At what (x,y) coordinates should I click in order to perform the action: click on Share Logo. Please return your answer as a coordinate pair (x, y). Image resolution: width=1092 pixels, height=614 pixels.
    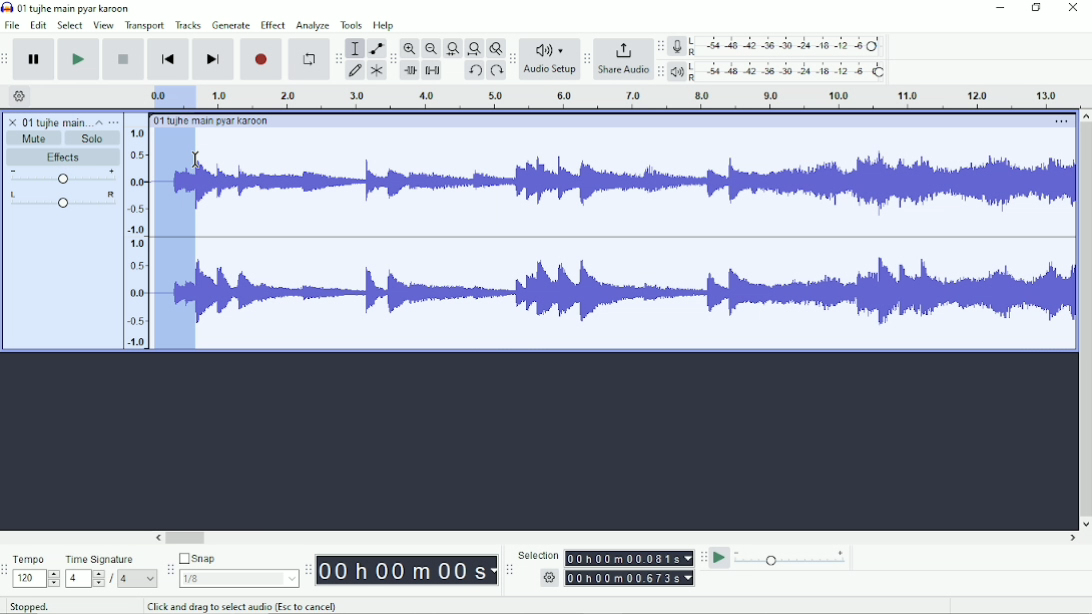
    Looking at the image, I should click on (621, 49).